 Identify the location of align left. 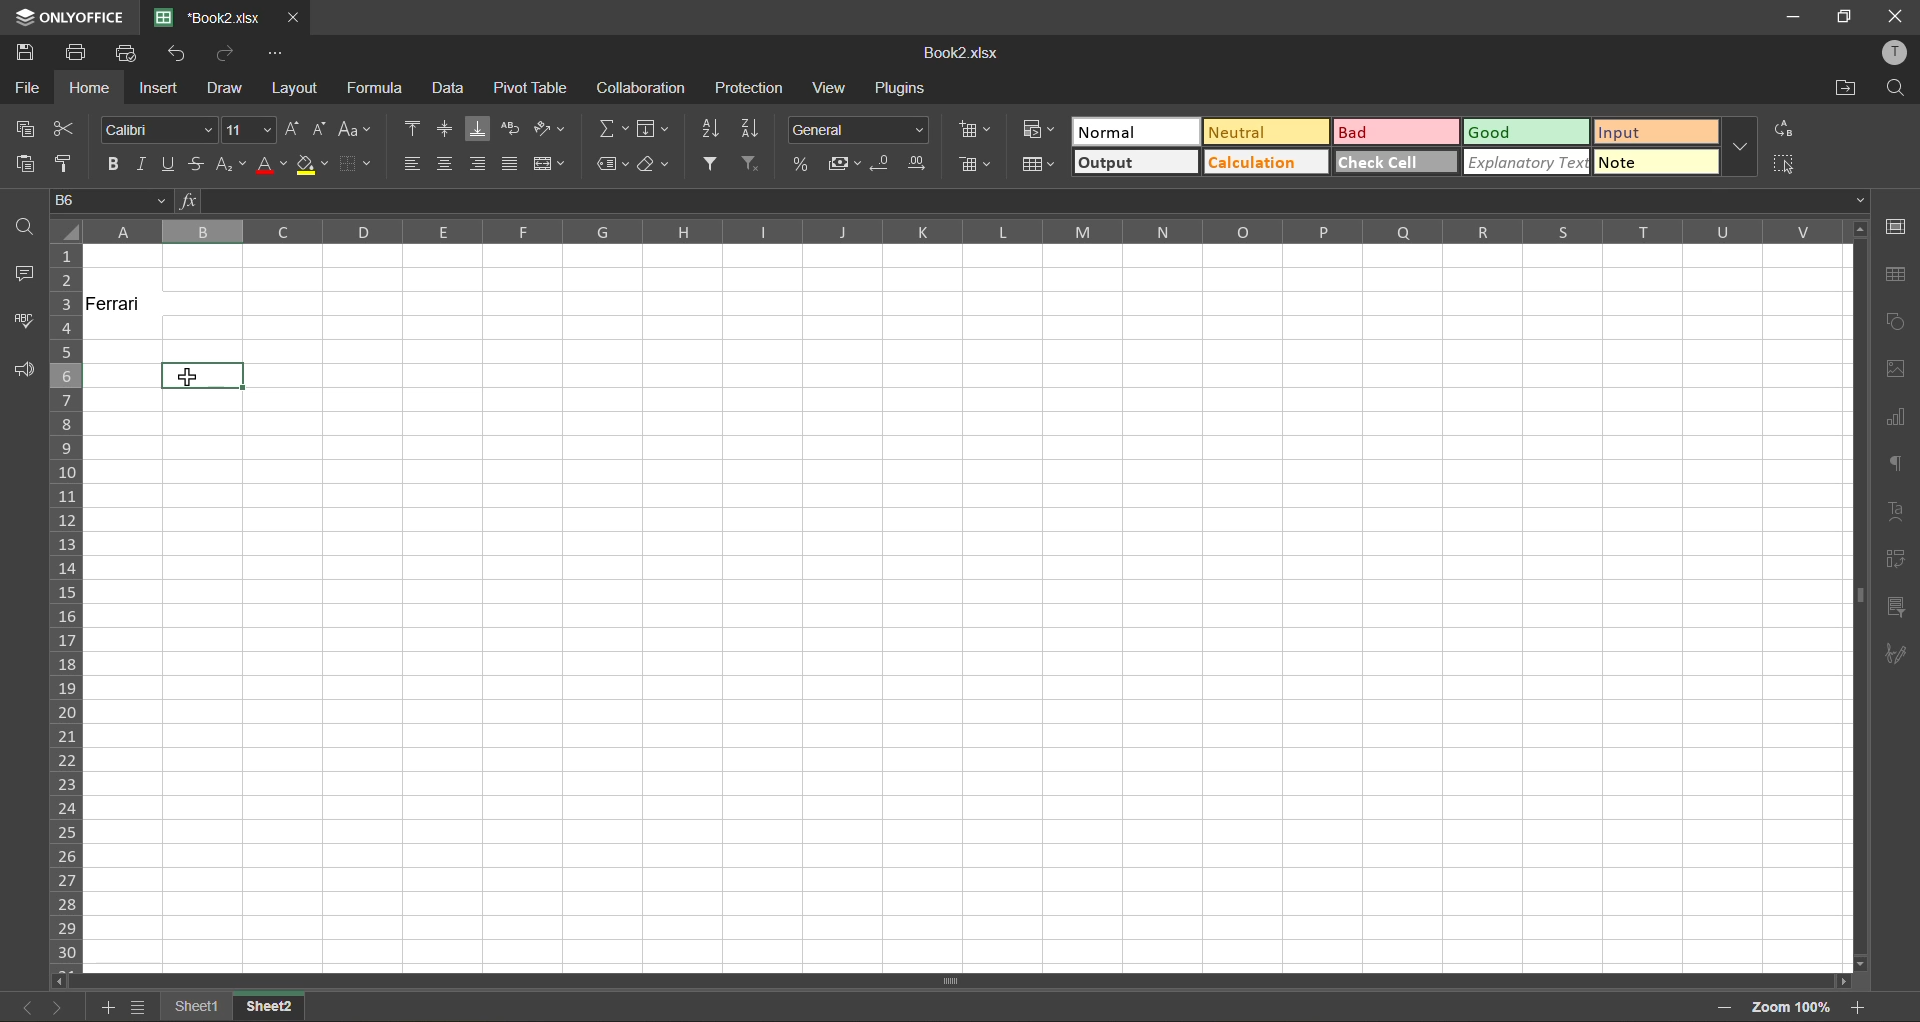
(413, 162).